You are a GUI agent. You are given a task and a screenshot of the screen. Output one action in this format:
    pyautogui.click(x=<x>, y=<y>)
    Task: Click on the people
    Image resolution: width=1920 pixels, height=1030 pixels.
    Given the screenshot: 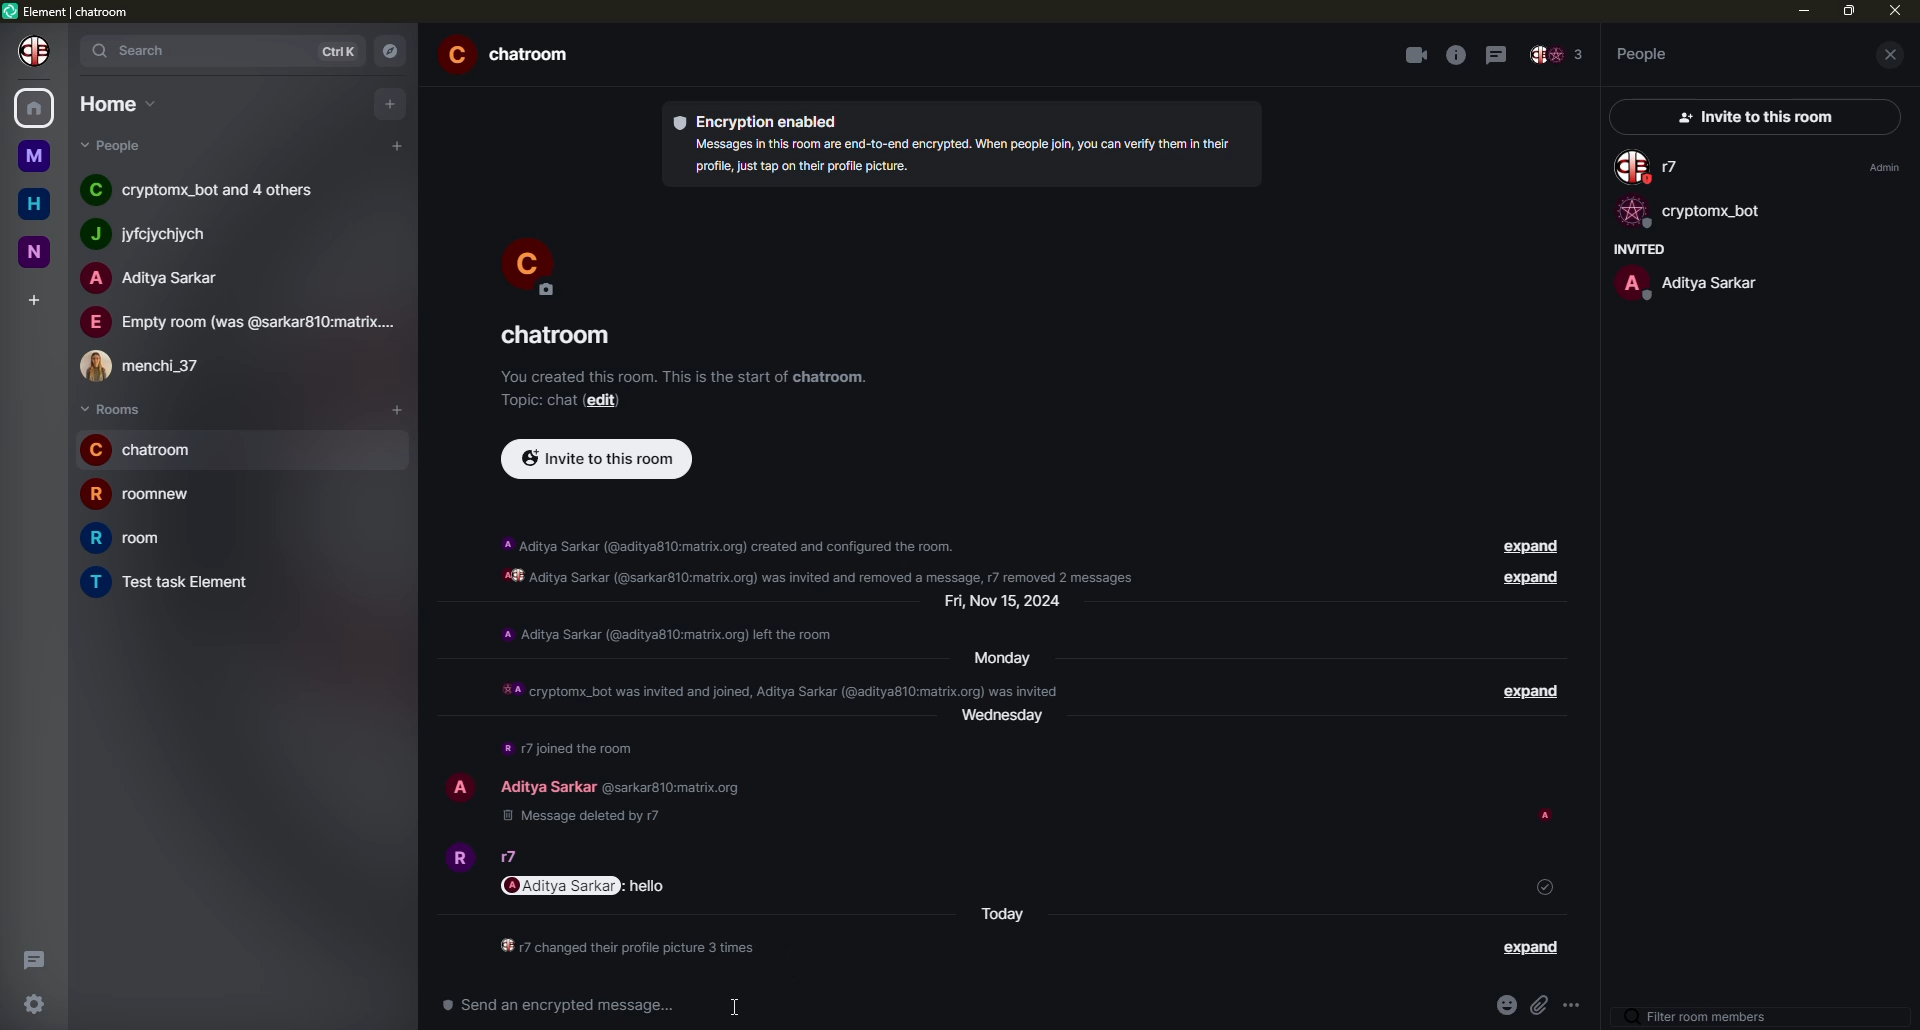 What is the action you would take?
    pyautogui.click(x=205, y=187)
    